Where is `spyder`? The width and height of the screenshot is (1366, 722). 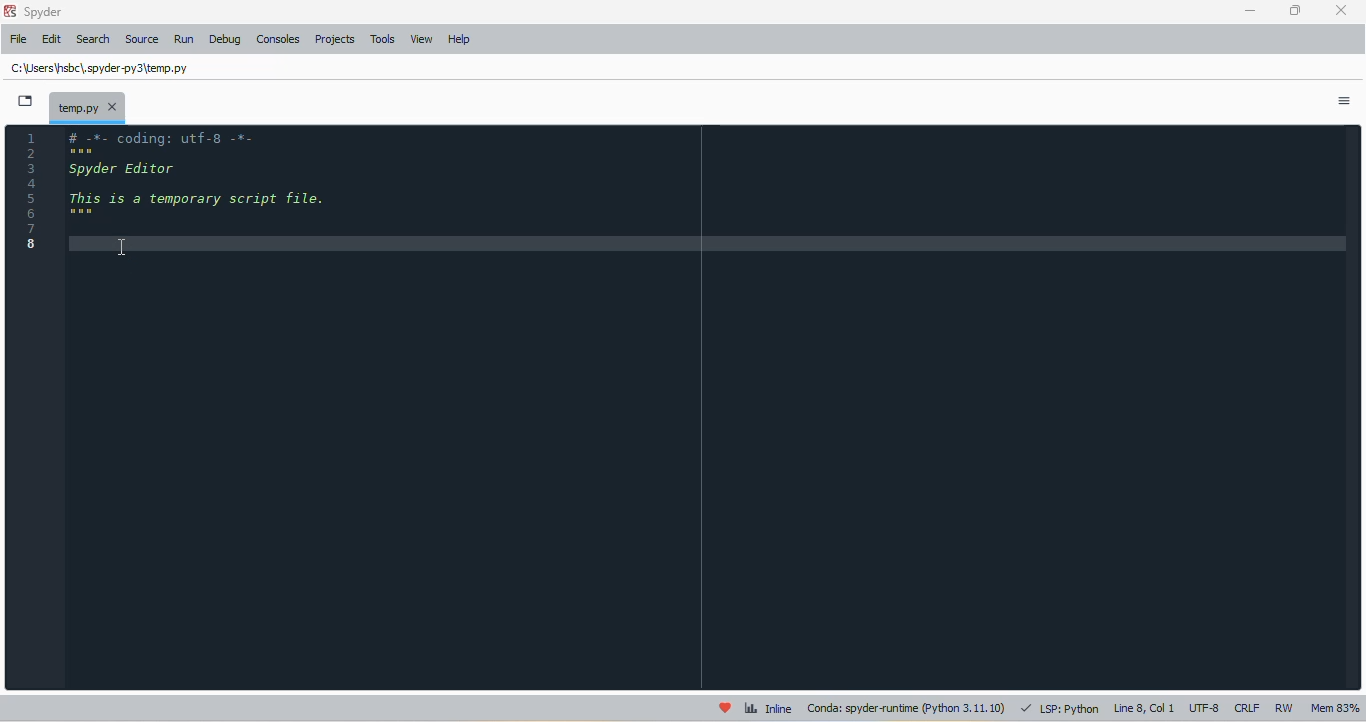 spyder is located at coordinates (44, 12).